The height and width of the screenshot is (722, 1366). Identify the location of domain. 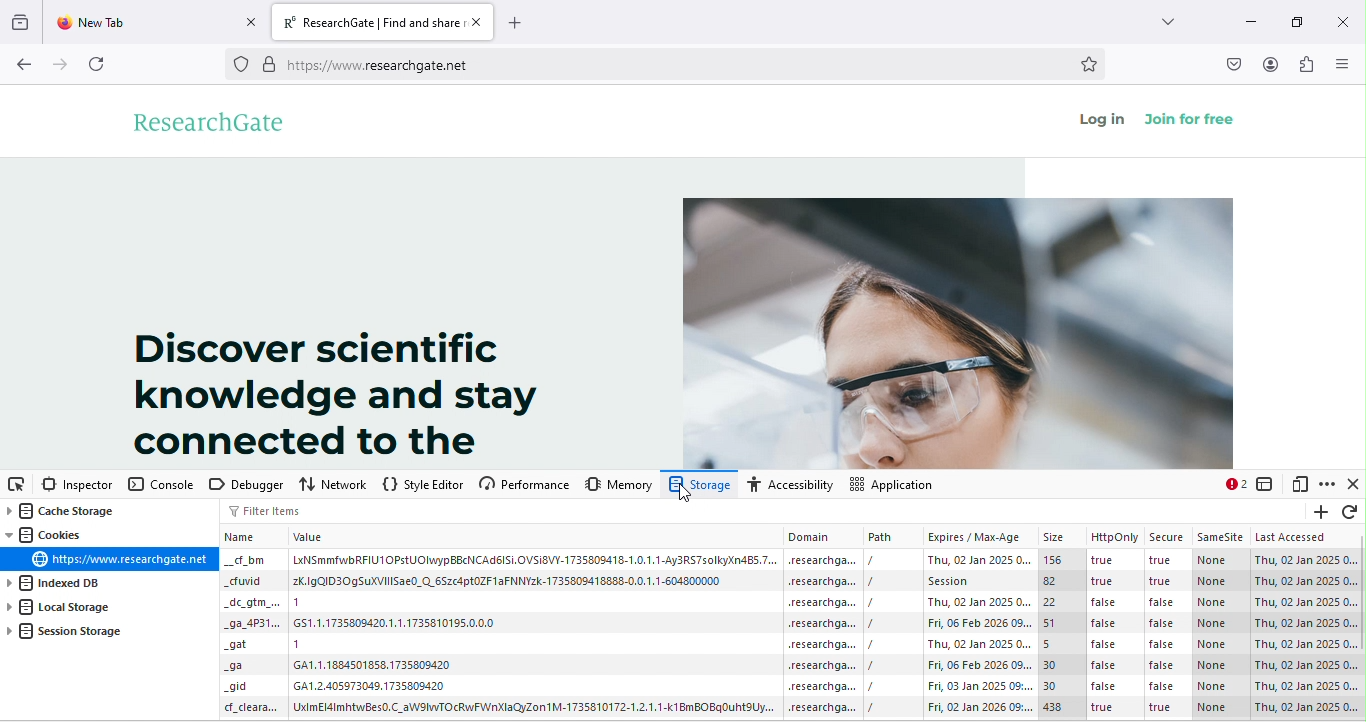
(822, 583).